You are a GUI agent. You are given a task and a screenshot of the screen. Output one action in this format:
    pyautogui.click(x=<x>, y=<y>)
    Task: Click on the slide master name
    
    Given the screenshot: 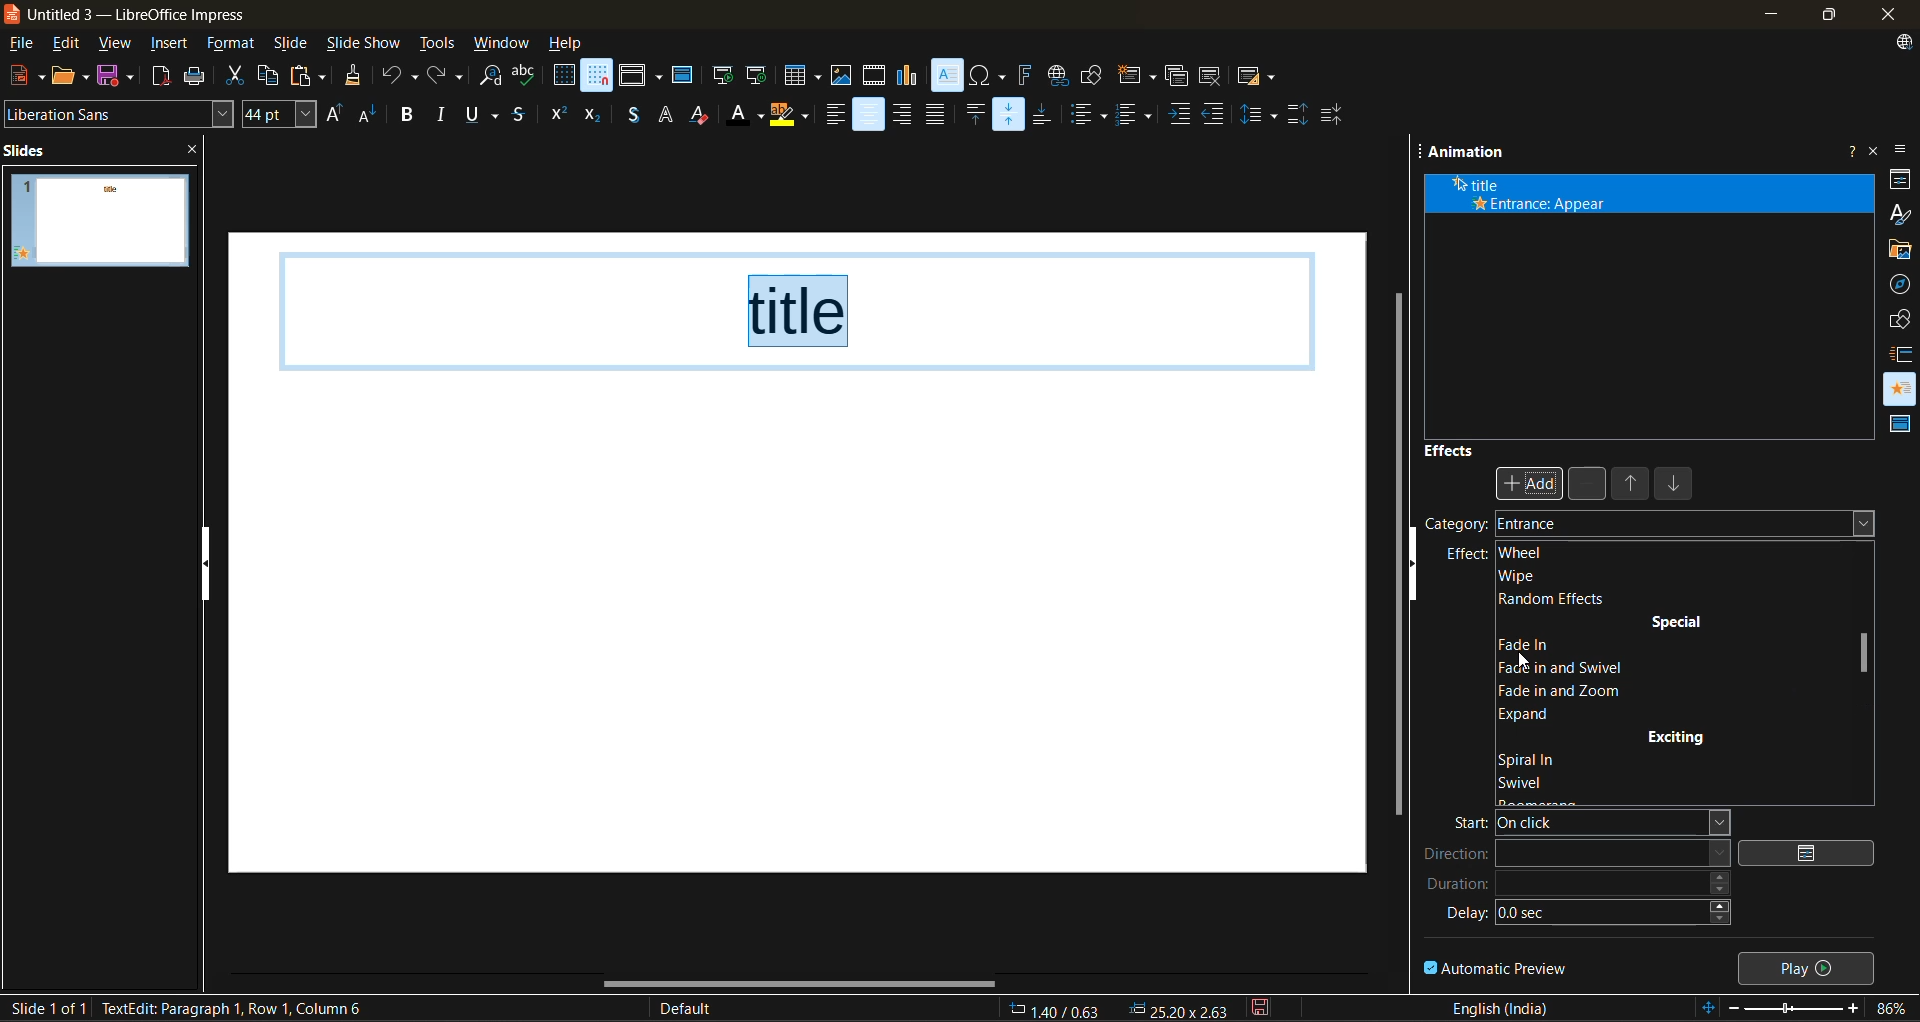 What is the action you would take?
    pyautogui.click(x=697, y=1010)
    